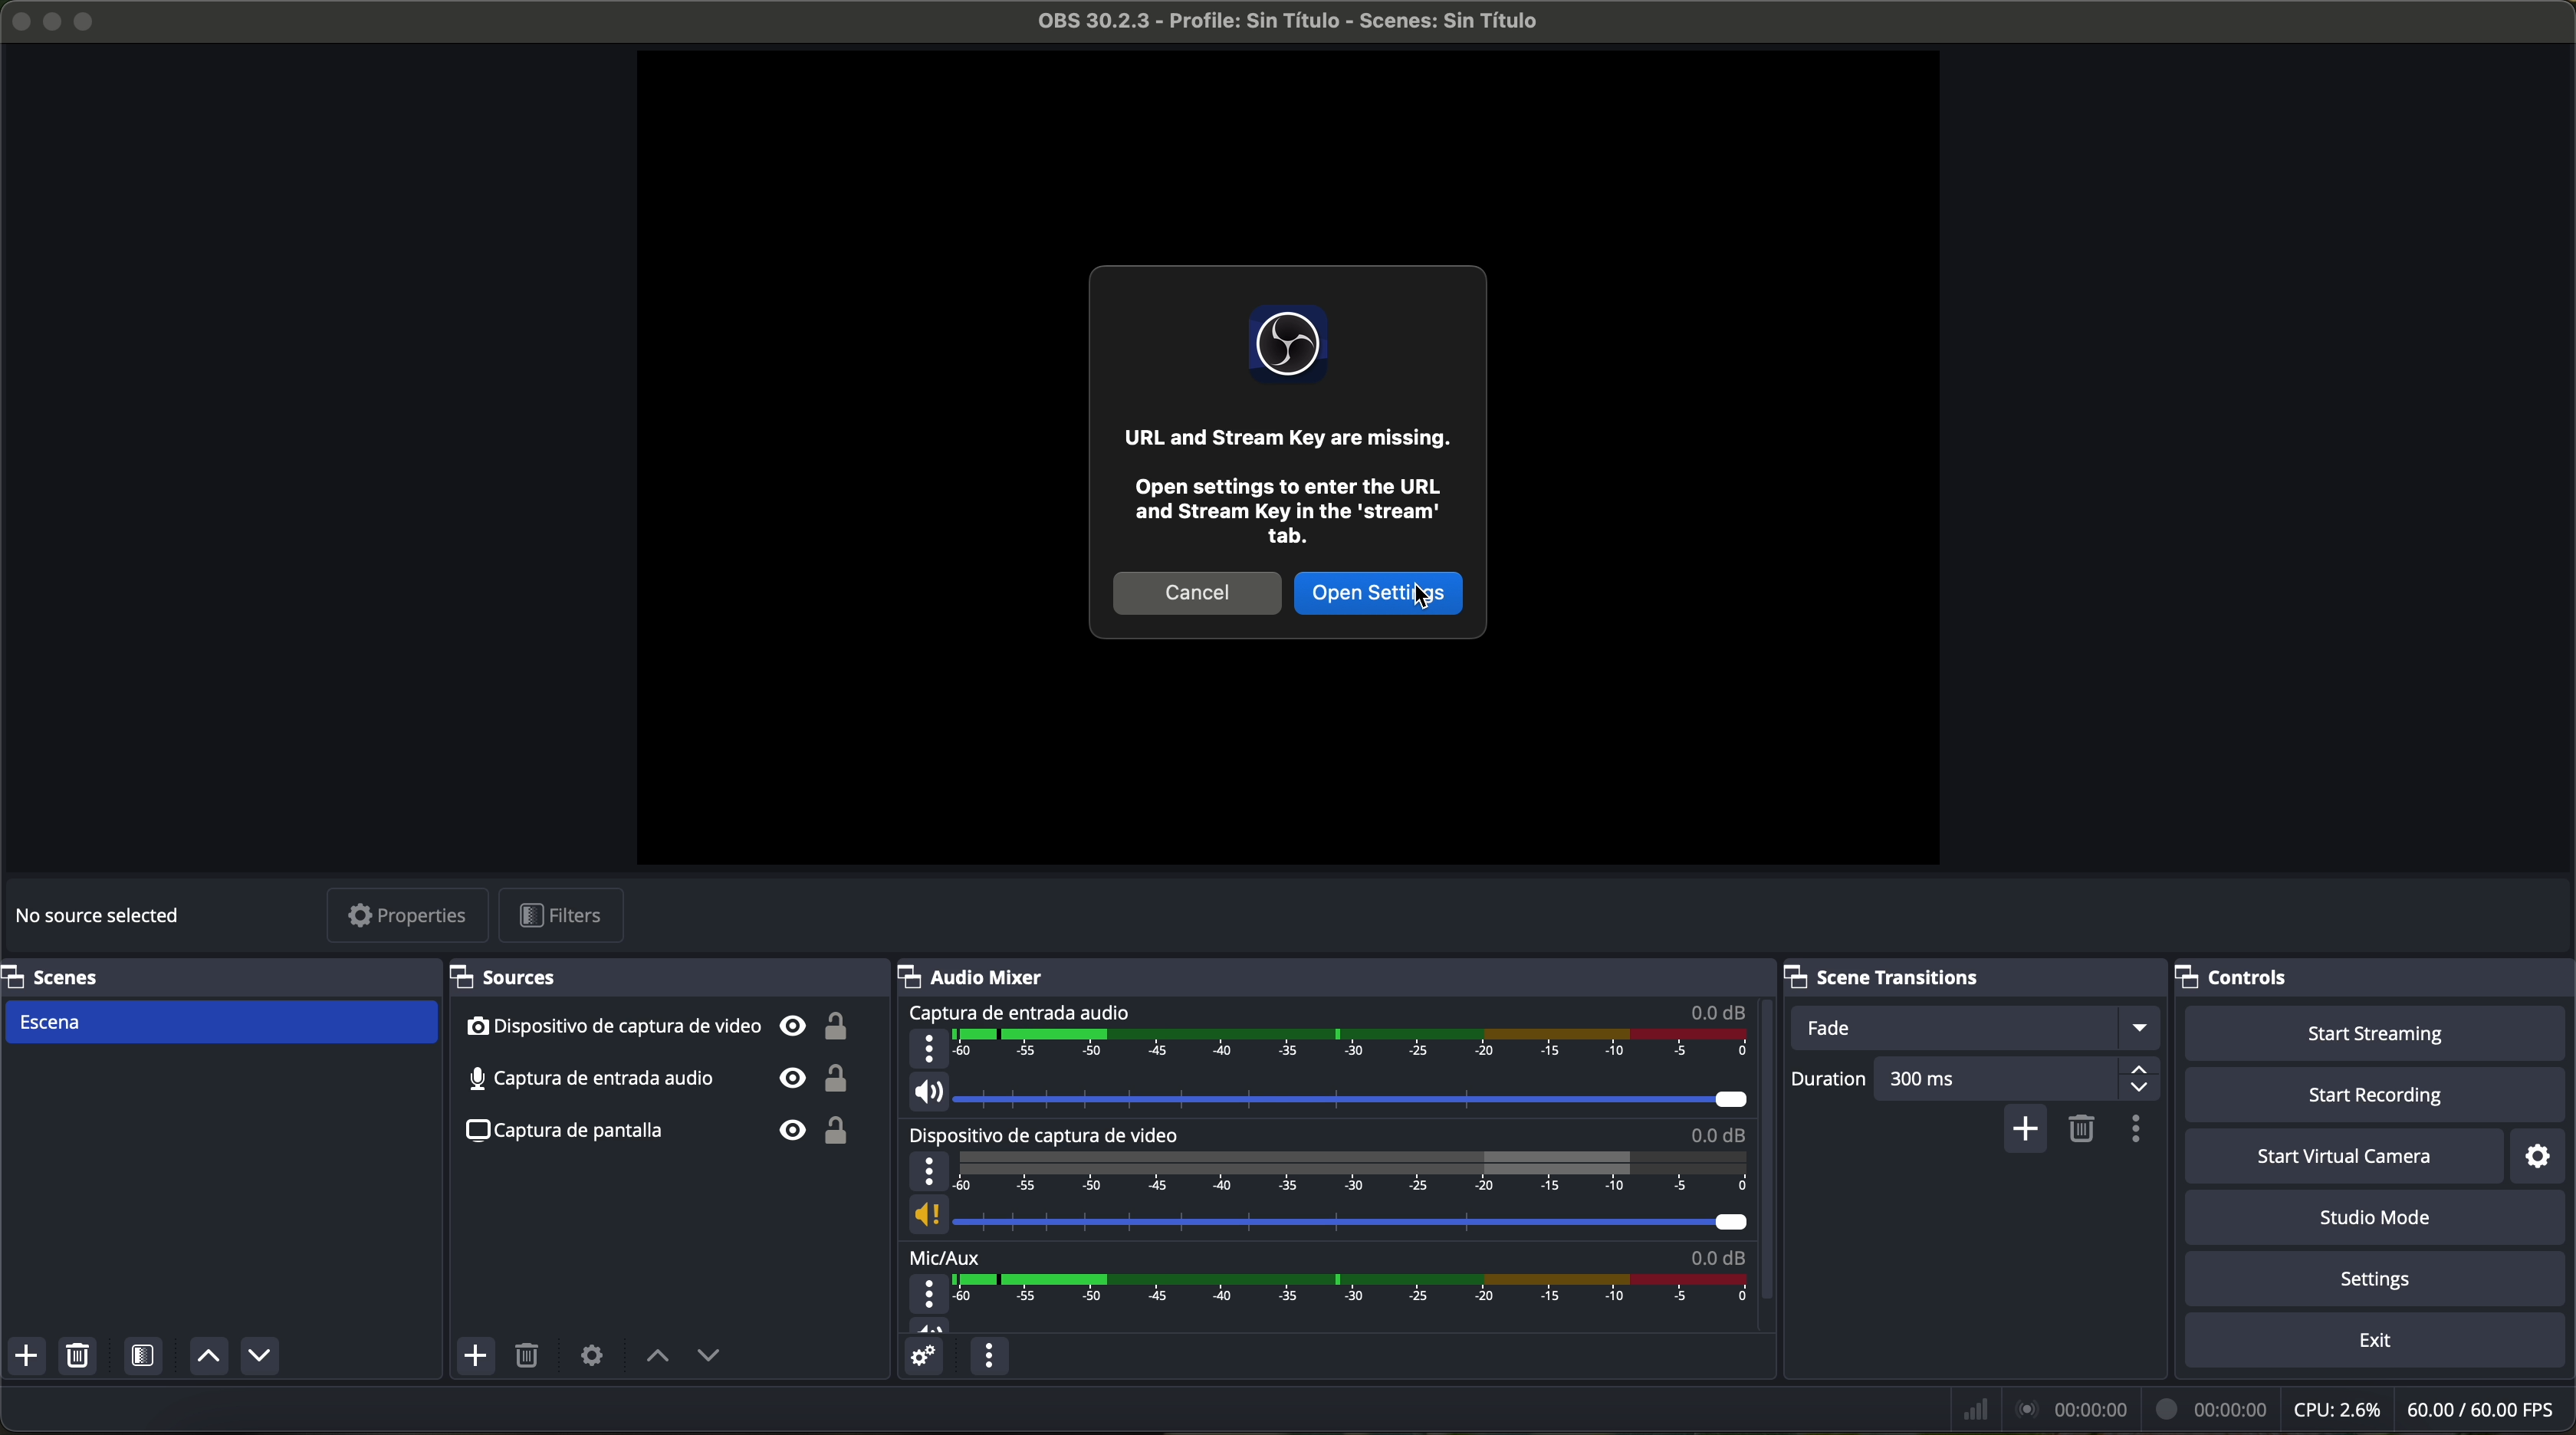 The image size is (2576, 1435). What do you see at coordinates (2541, 1157) in the screenshot?
I see `settings` at bounding box center [2541, 1157].